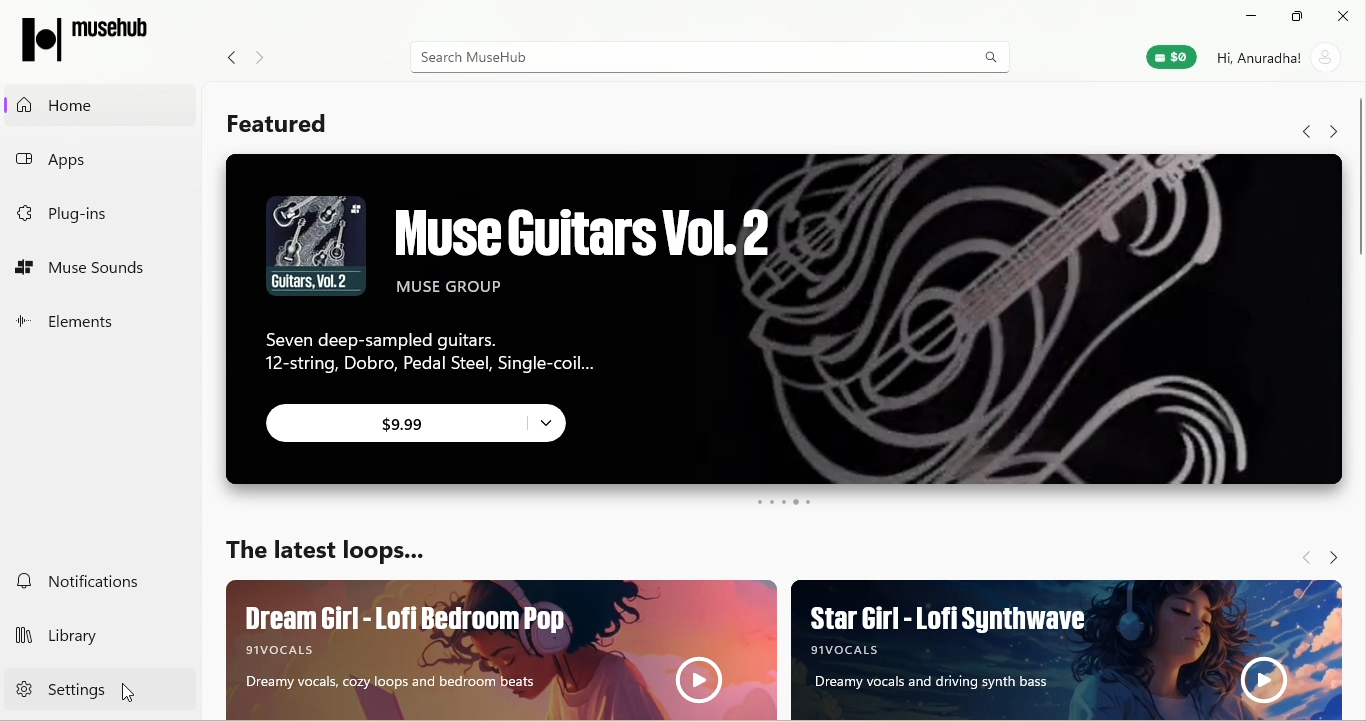 This screenshot has height=722, width=1366. I want to click on navigate back, so click(226, 55).